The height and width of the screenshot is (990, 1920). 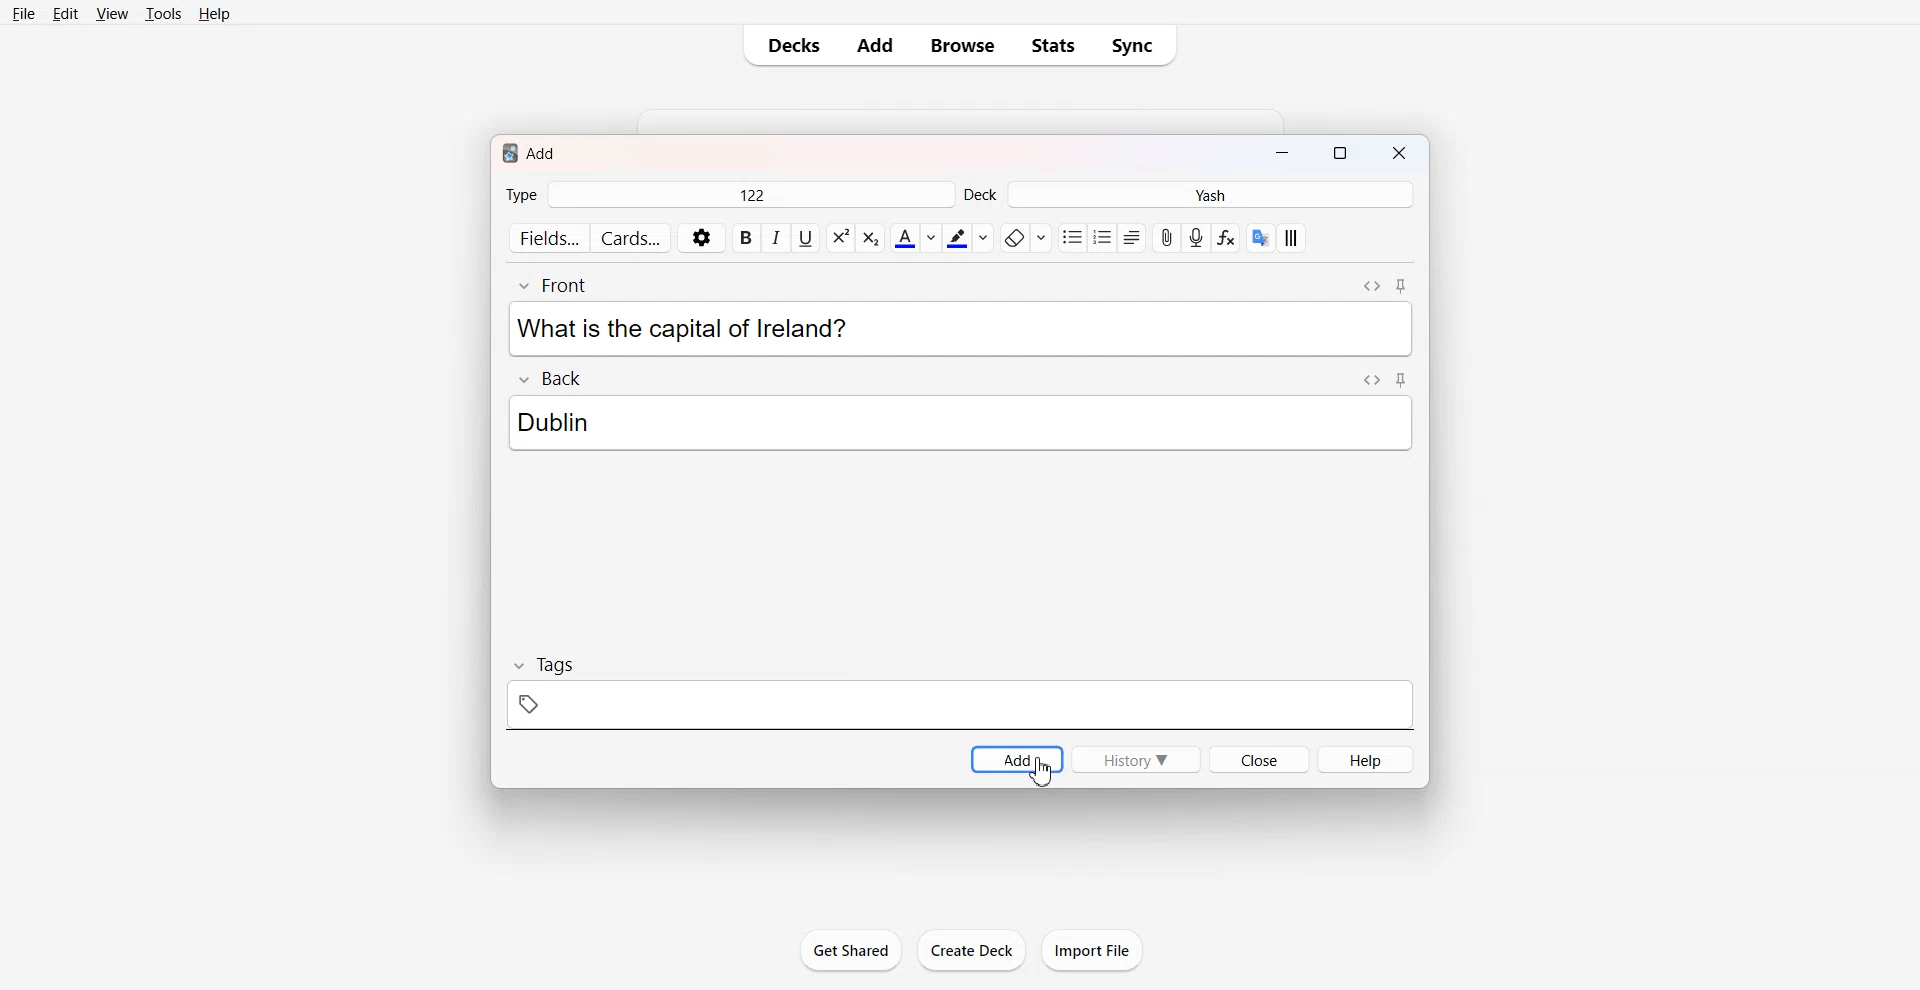 What do you see at coordinates (746, 238) in the screenshot?
I see `Bold` at bounding box center [746, 238].